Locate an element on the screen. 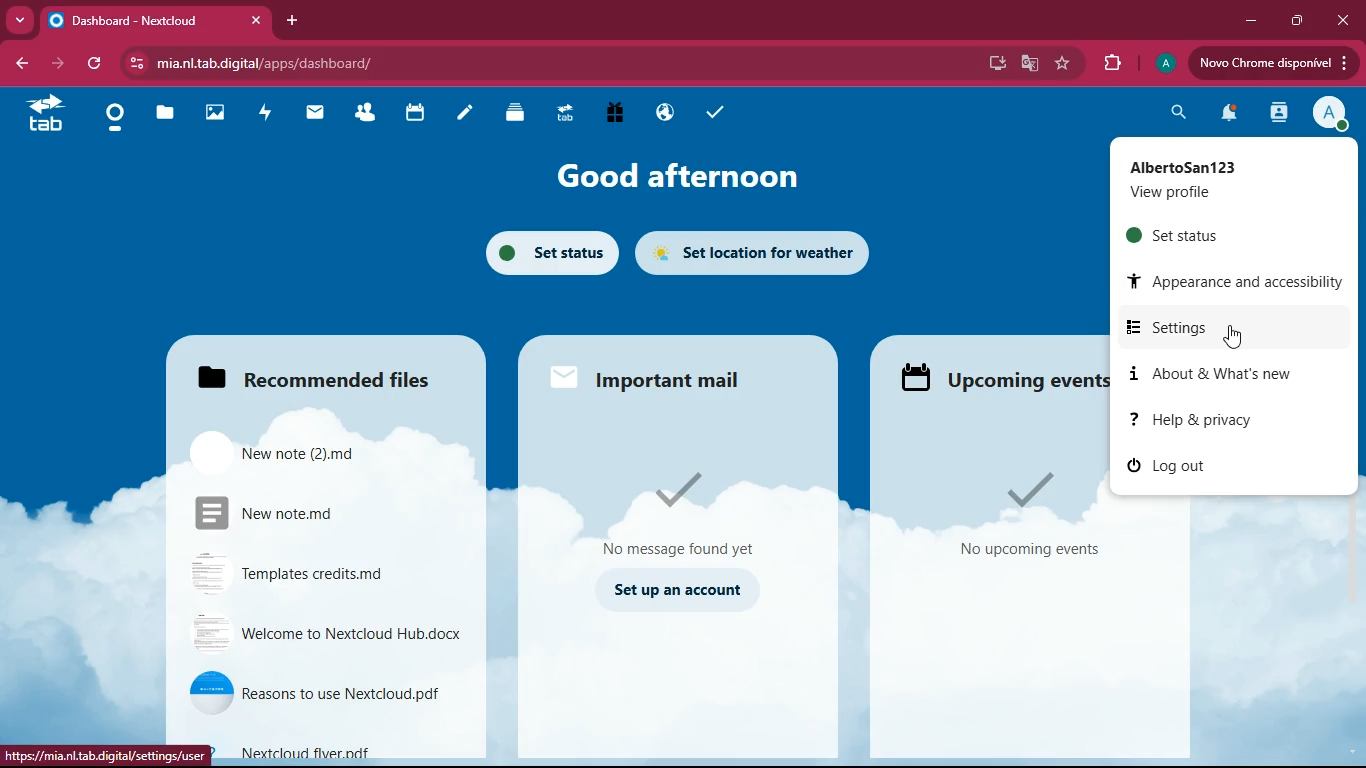 The height and width of the screenshot is (768, 1366). tab is located at coordinates (568, 117).